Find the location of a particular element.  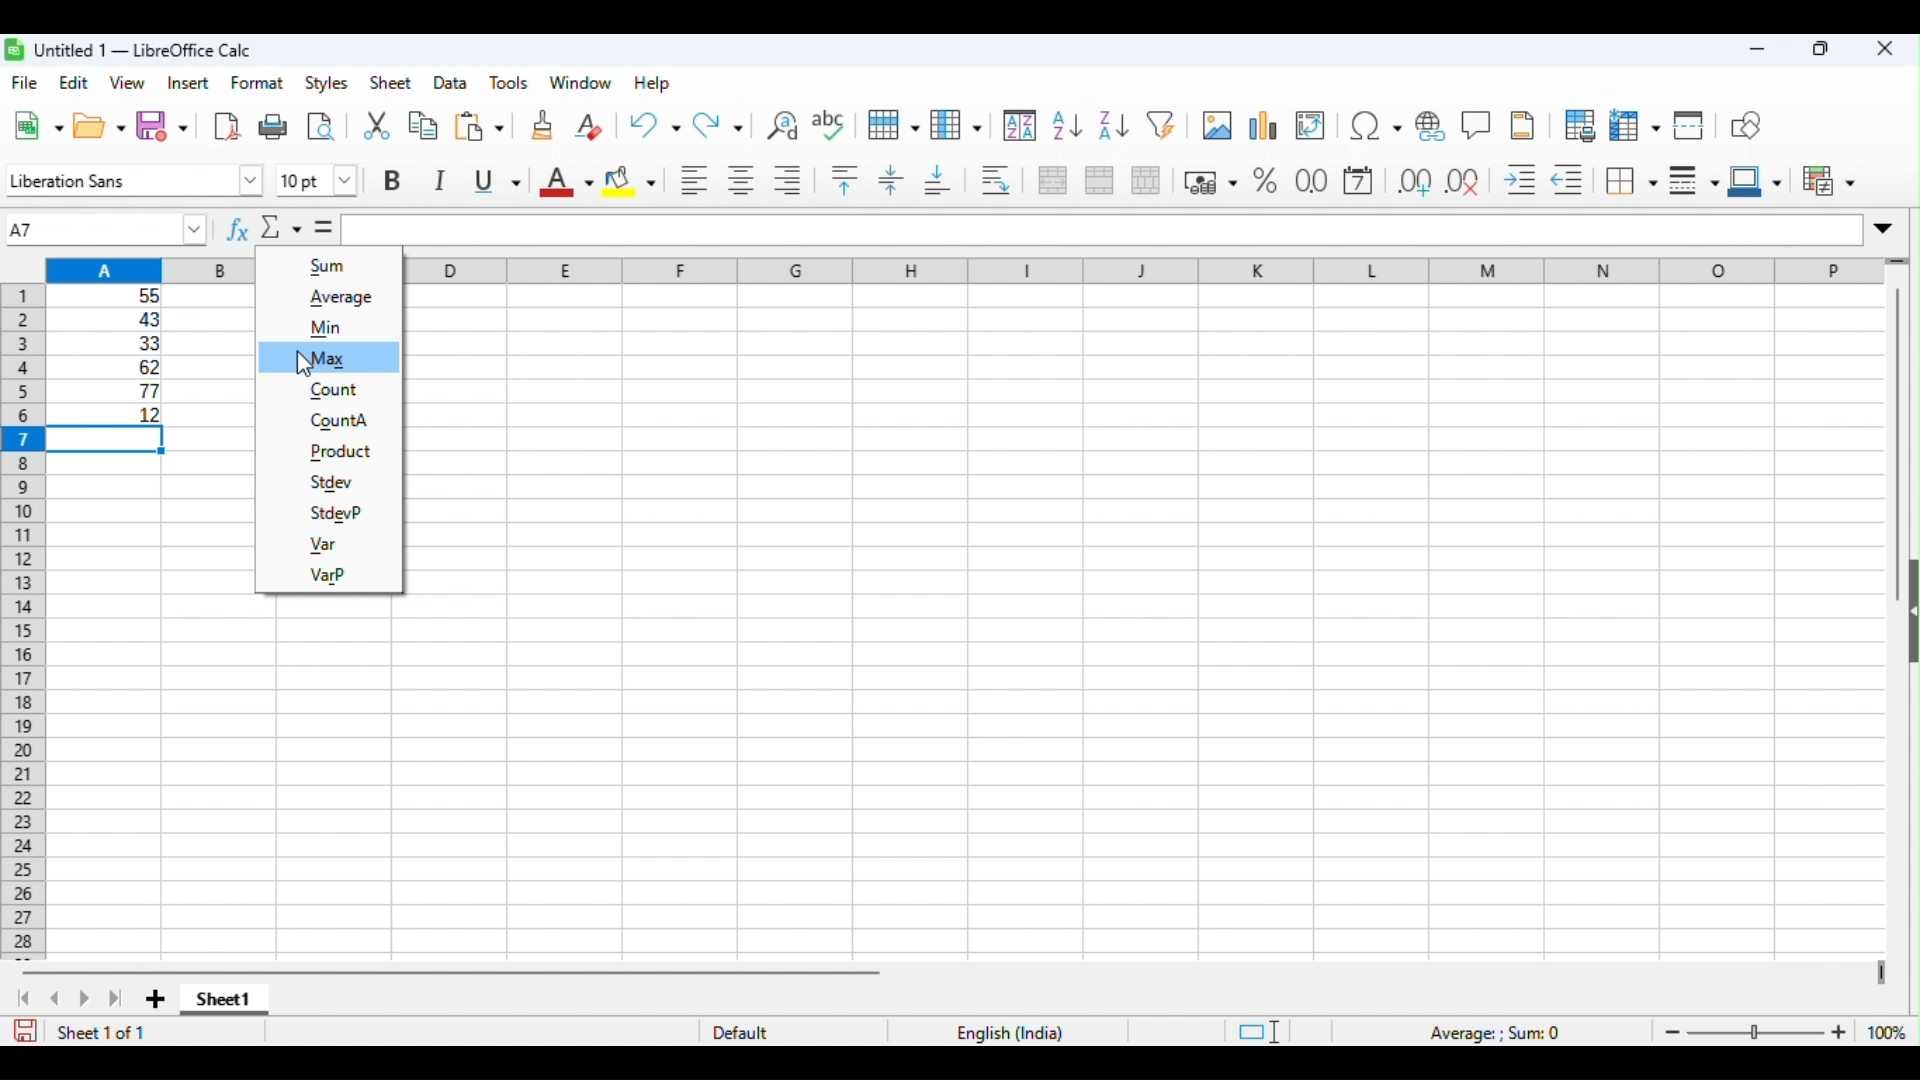

export pdf is located at coordinates (224, 127).